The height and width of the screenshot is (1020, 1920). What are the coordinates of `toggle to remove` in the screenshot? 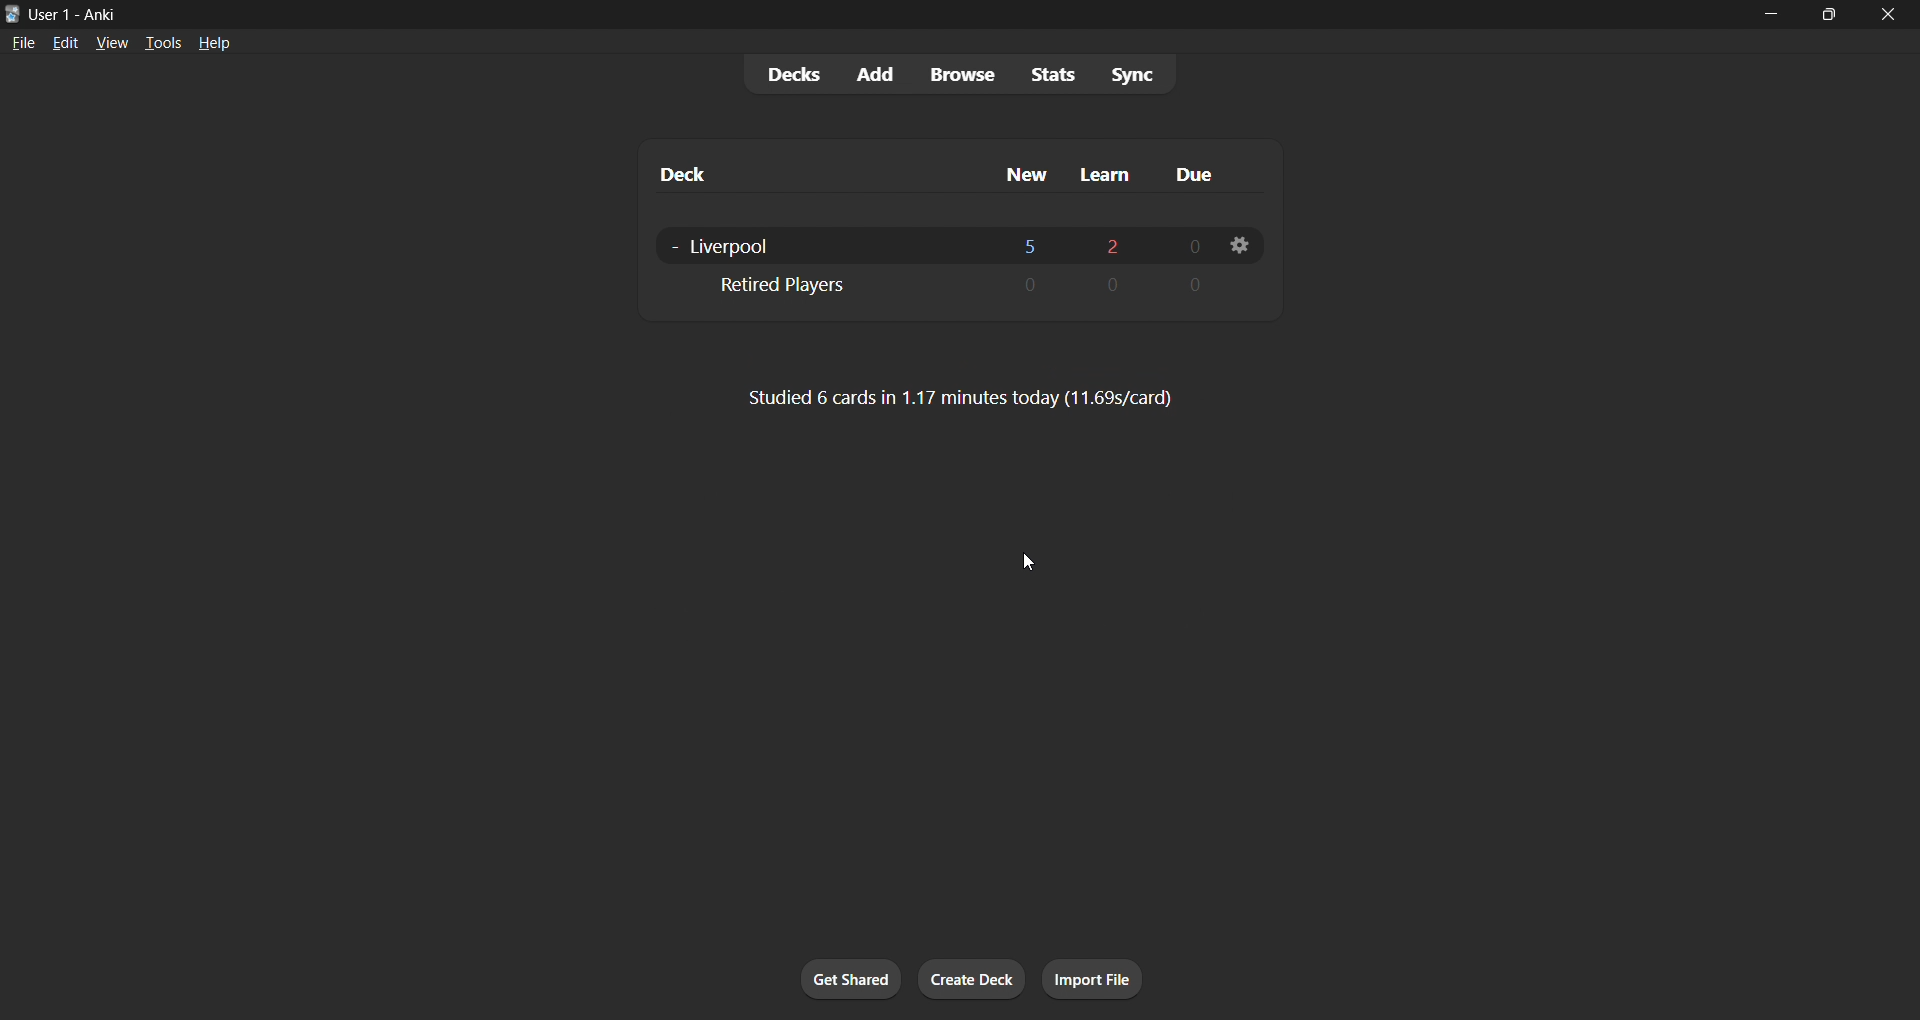 It's located at (661, 245).